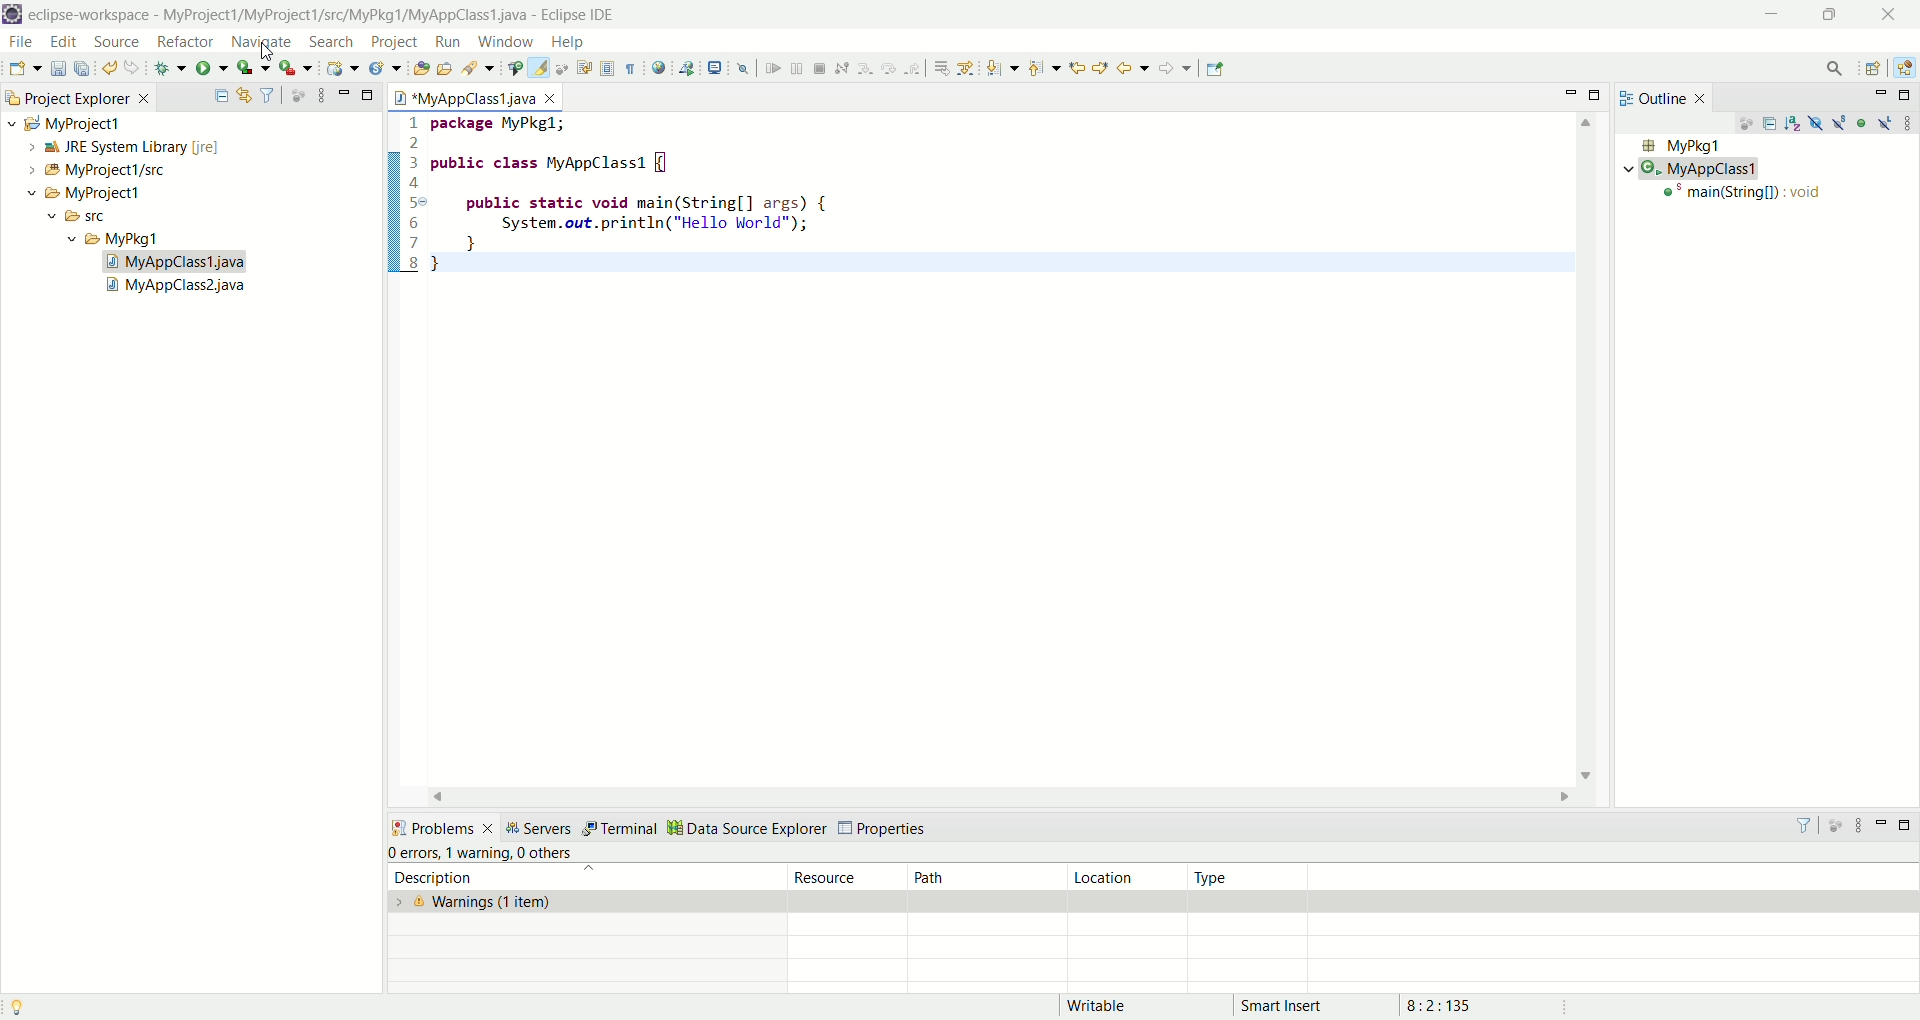 The height and width of the screenshot is (1020, 1920). Describe the element at coordinates (771, 70) in the screenshot. I see `resume` at that location.